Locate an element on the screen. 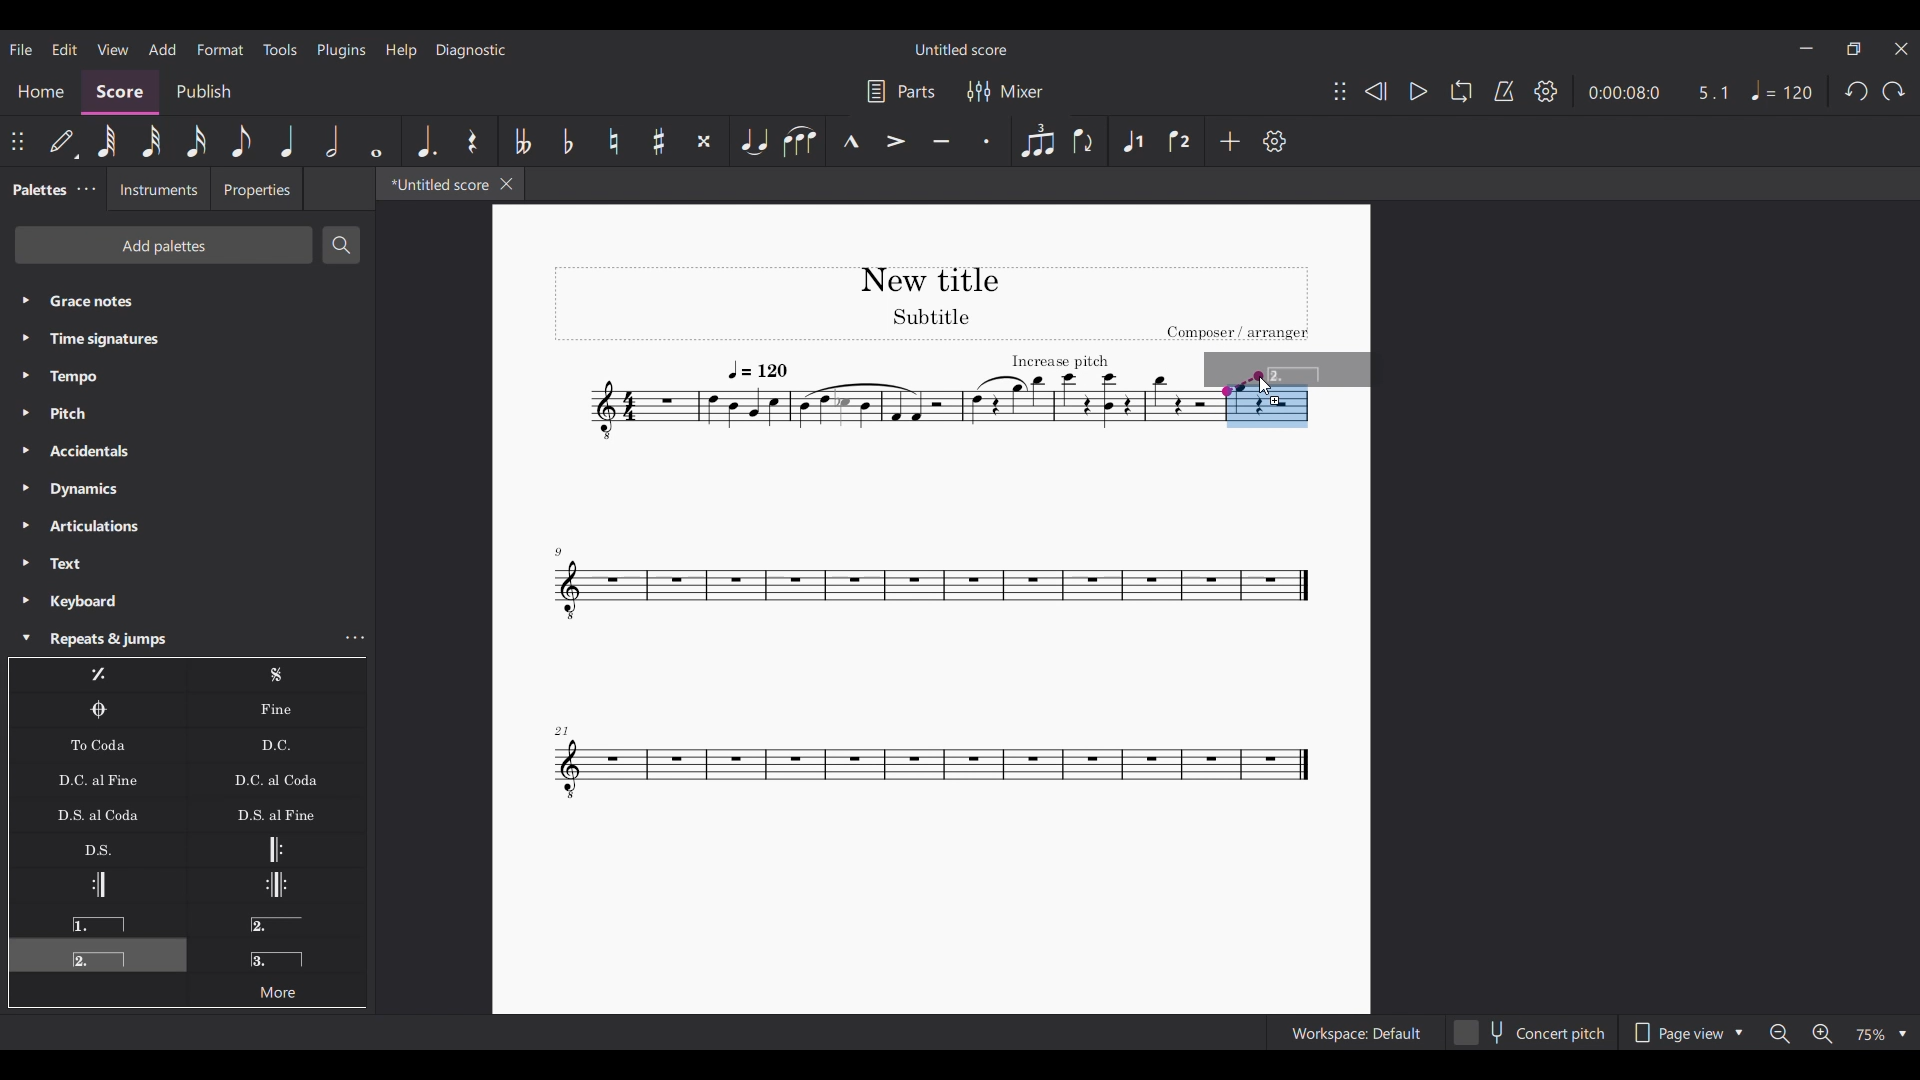  Page view options is located at coordinates (1686, 1032).